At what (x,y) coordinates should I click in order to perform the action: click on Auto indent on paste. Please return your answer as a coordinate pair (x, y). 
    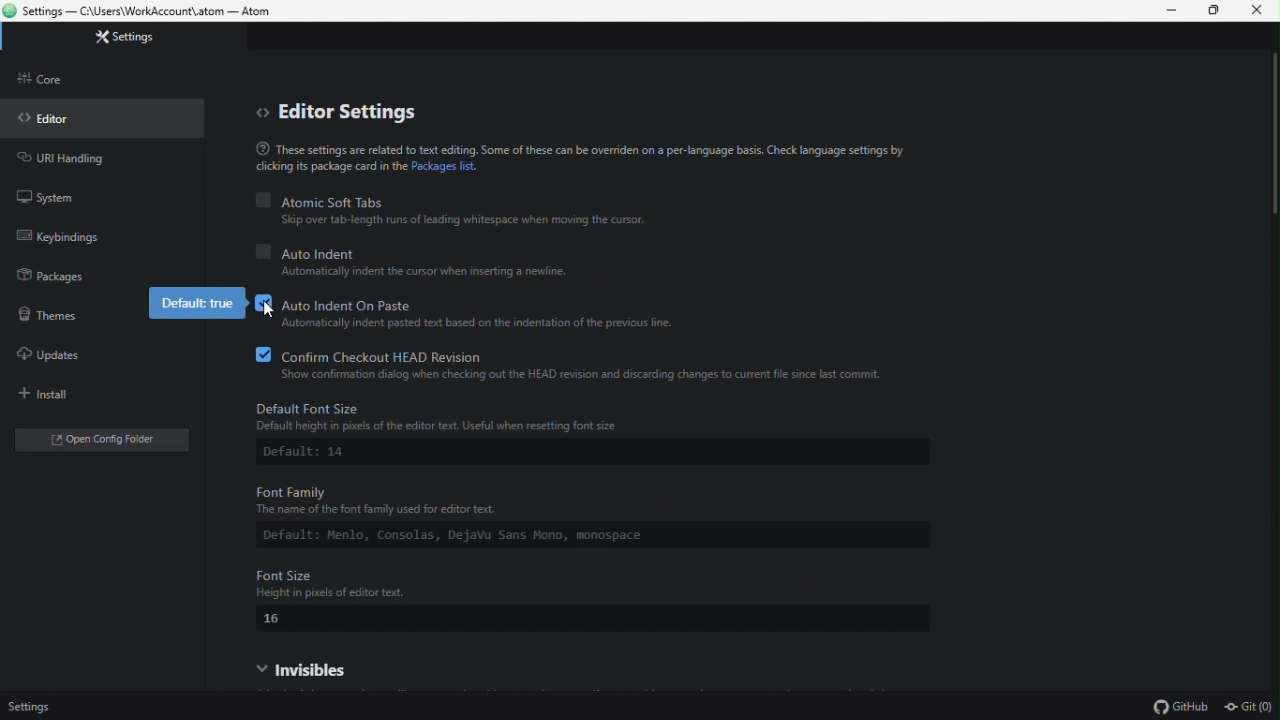
    Looking at the image, I should click on (486, 301).